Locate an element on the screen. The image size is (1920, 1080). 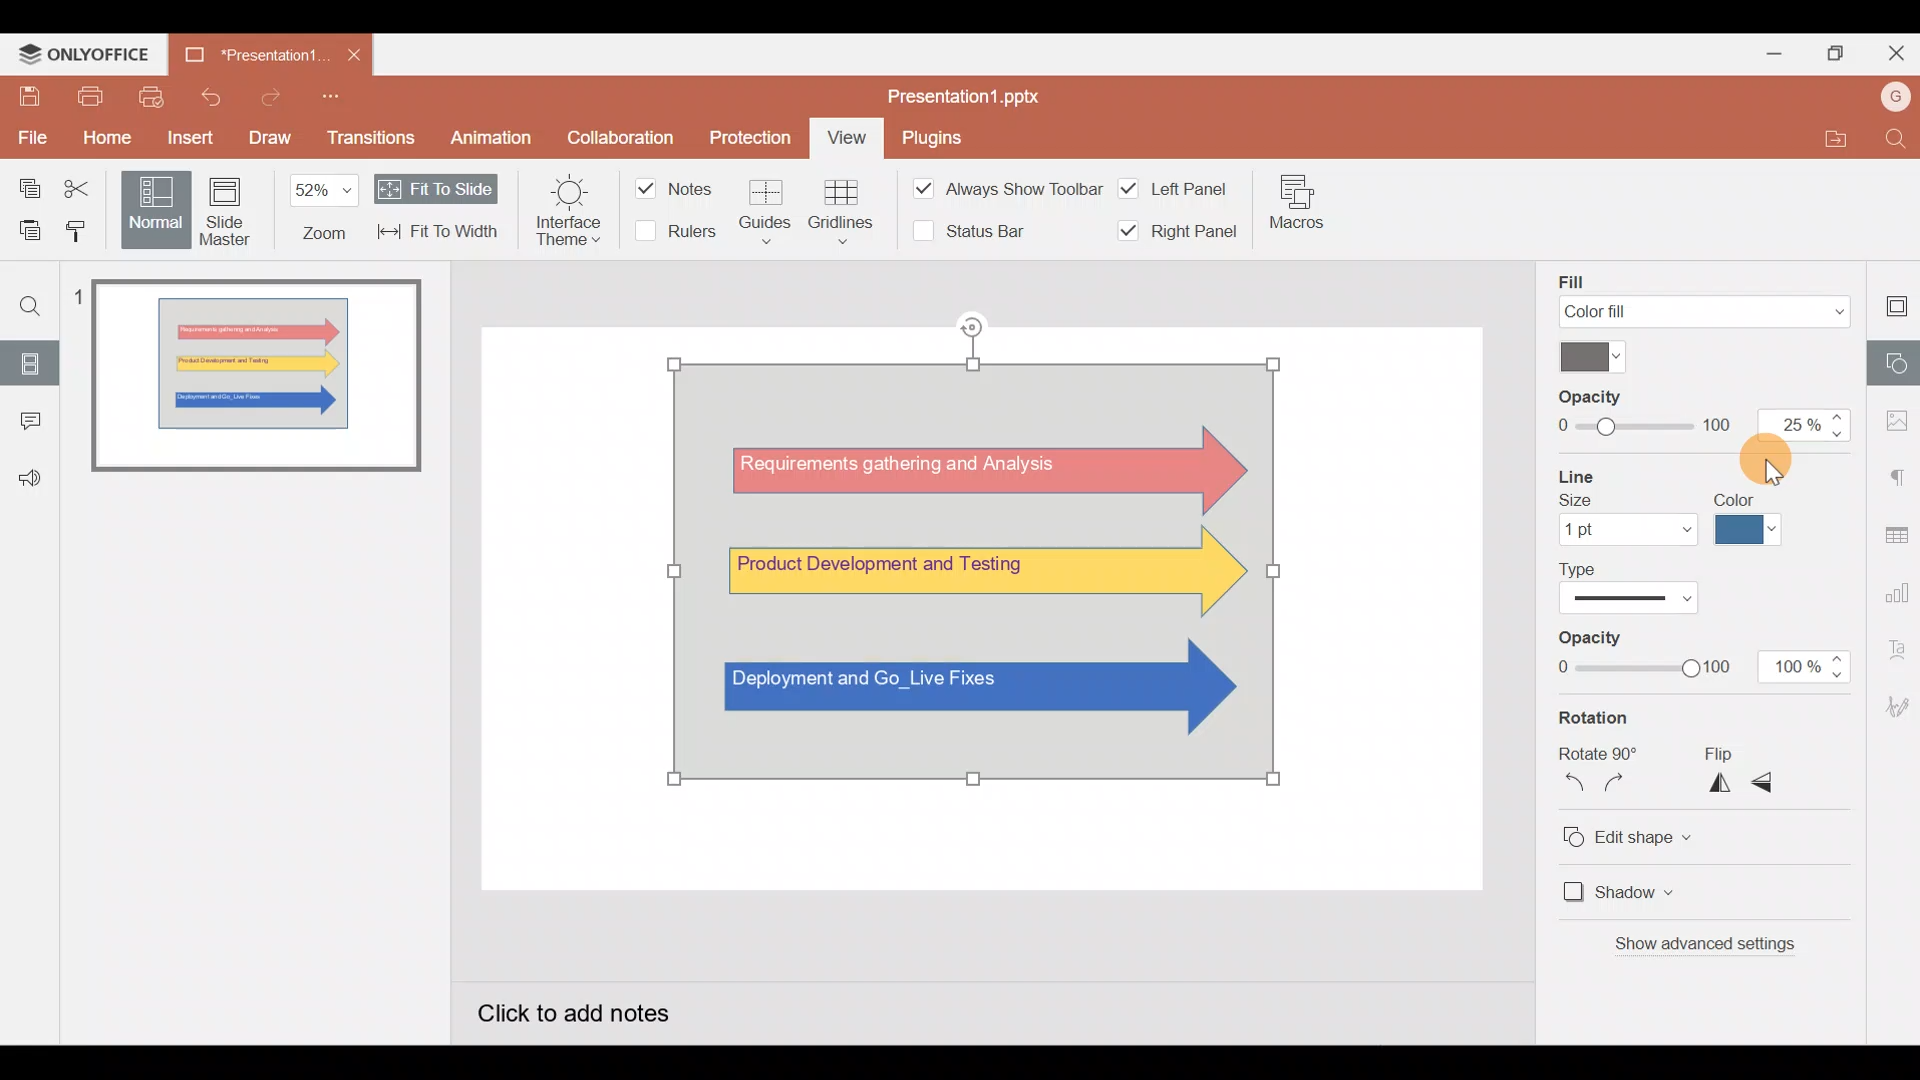
Opacity level slider is located at coordinates (1632, 411).